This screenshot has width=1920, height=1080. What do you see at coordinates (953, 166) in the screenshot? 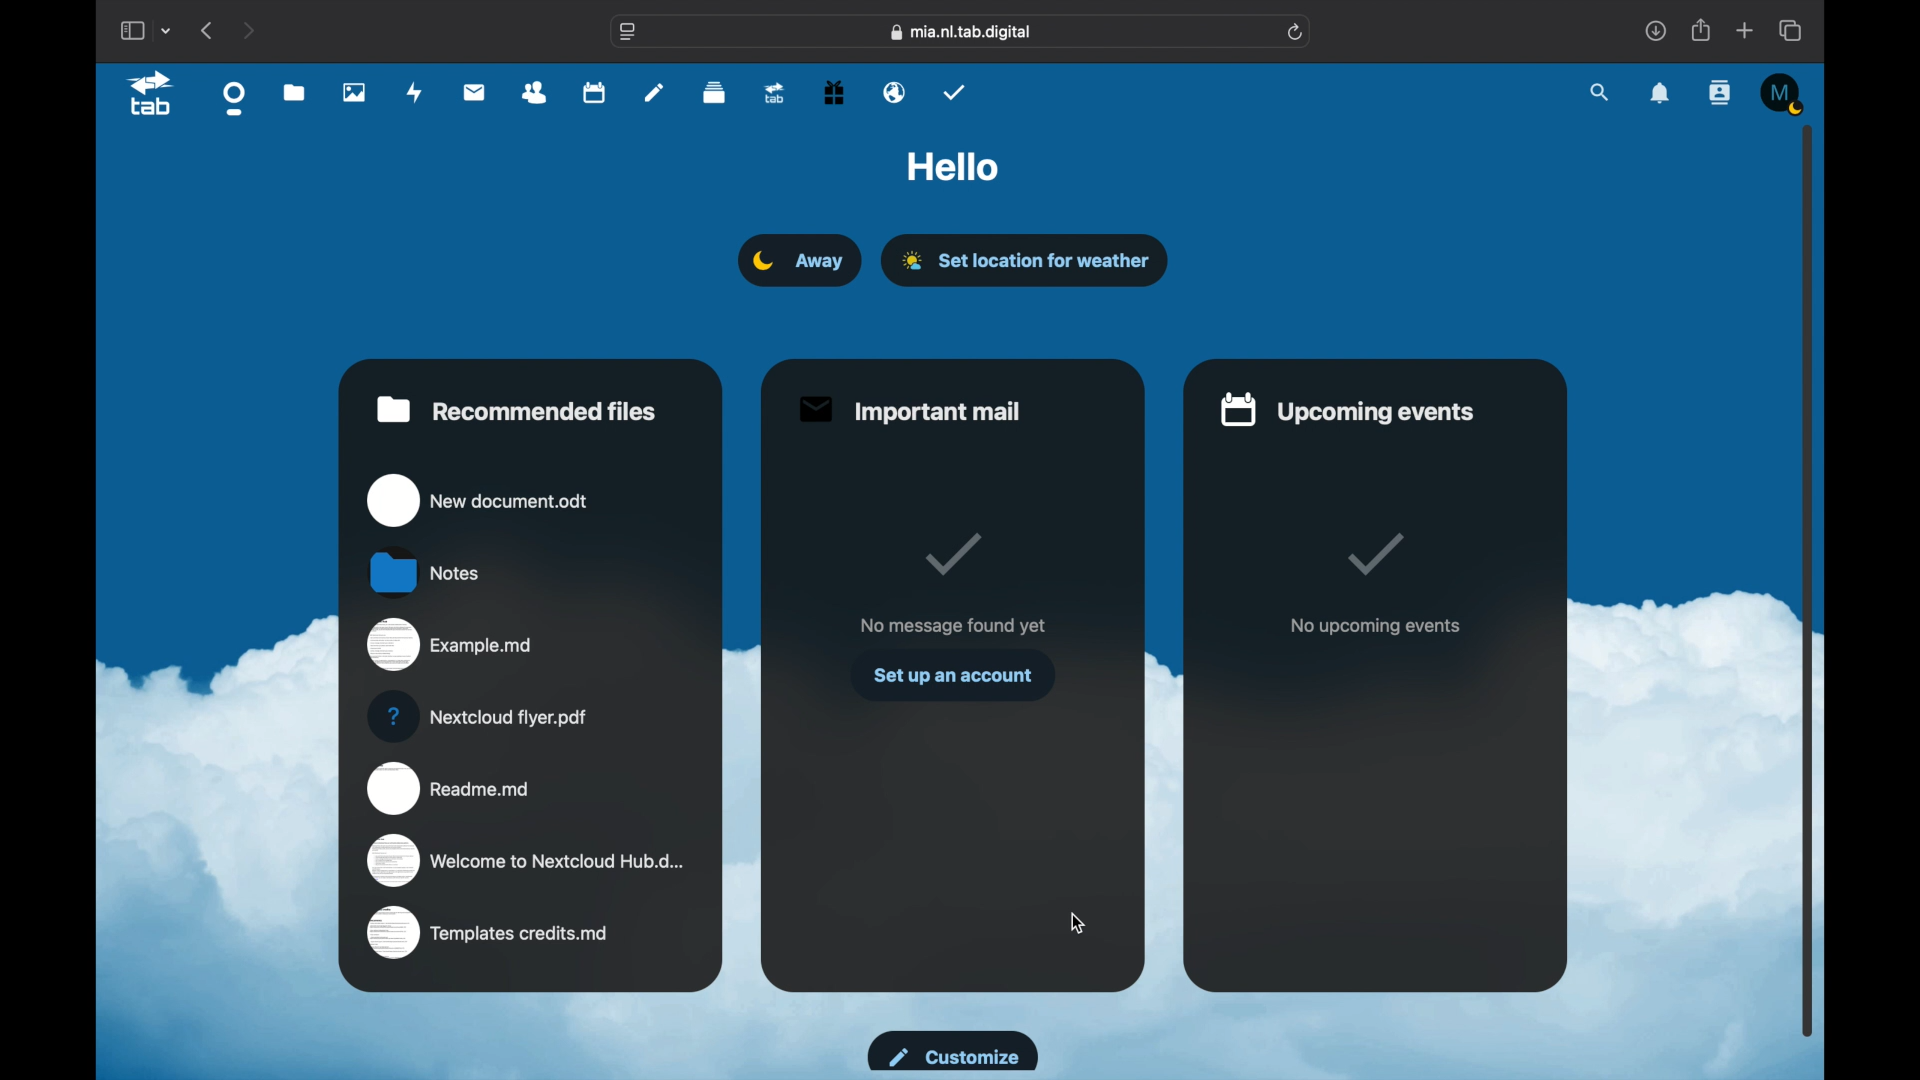
I see `hello` at bounding box center [953, 166].